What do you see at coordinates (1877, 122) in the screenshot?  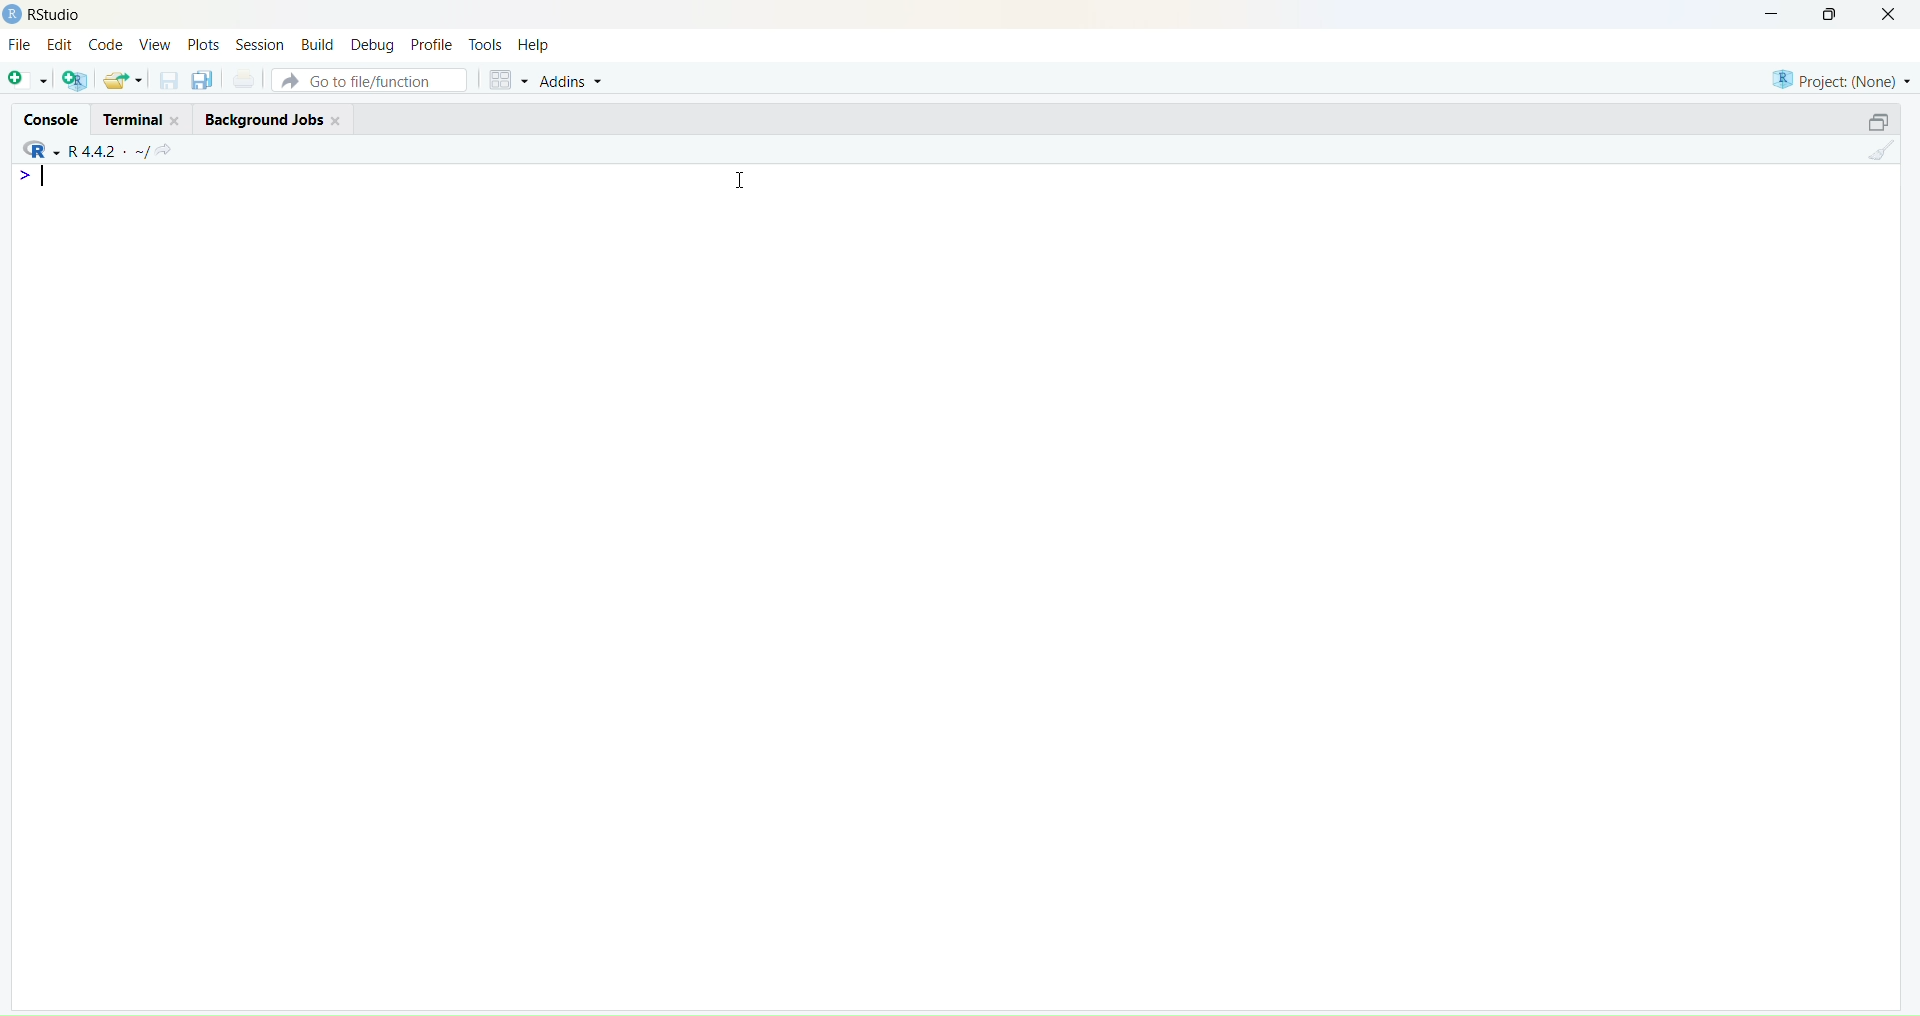 I see `open in a pop window` at bounding box center [1877, 122].